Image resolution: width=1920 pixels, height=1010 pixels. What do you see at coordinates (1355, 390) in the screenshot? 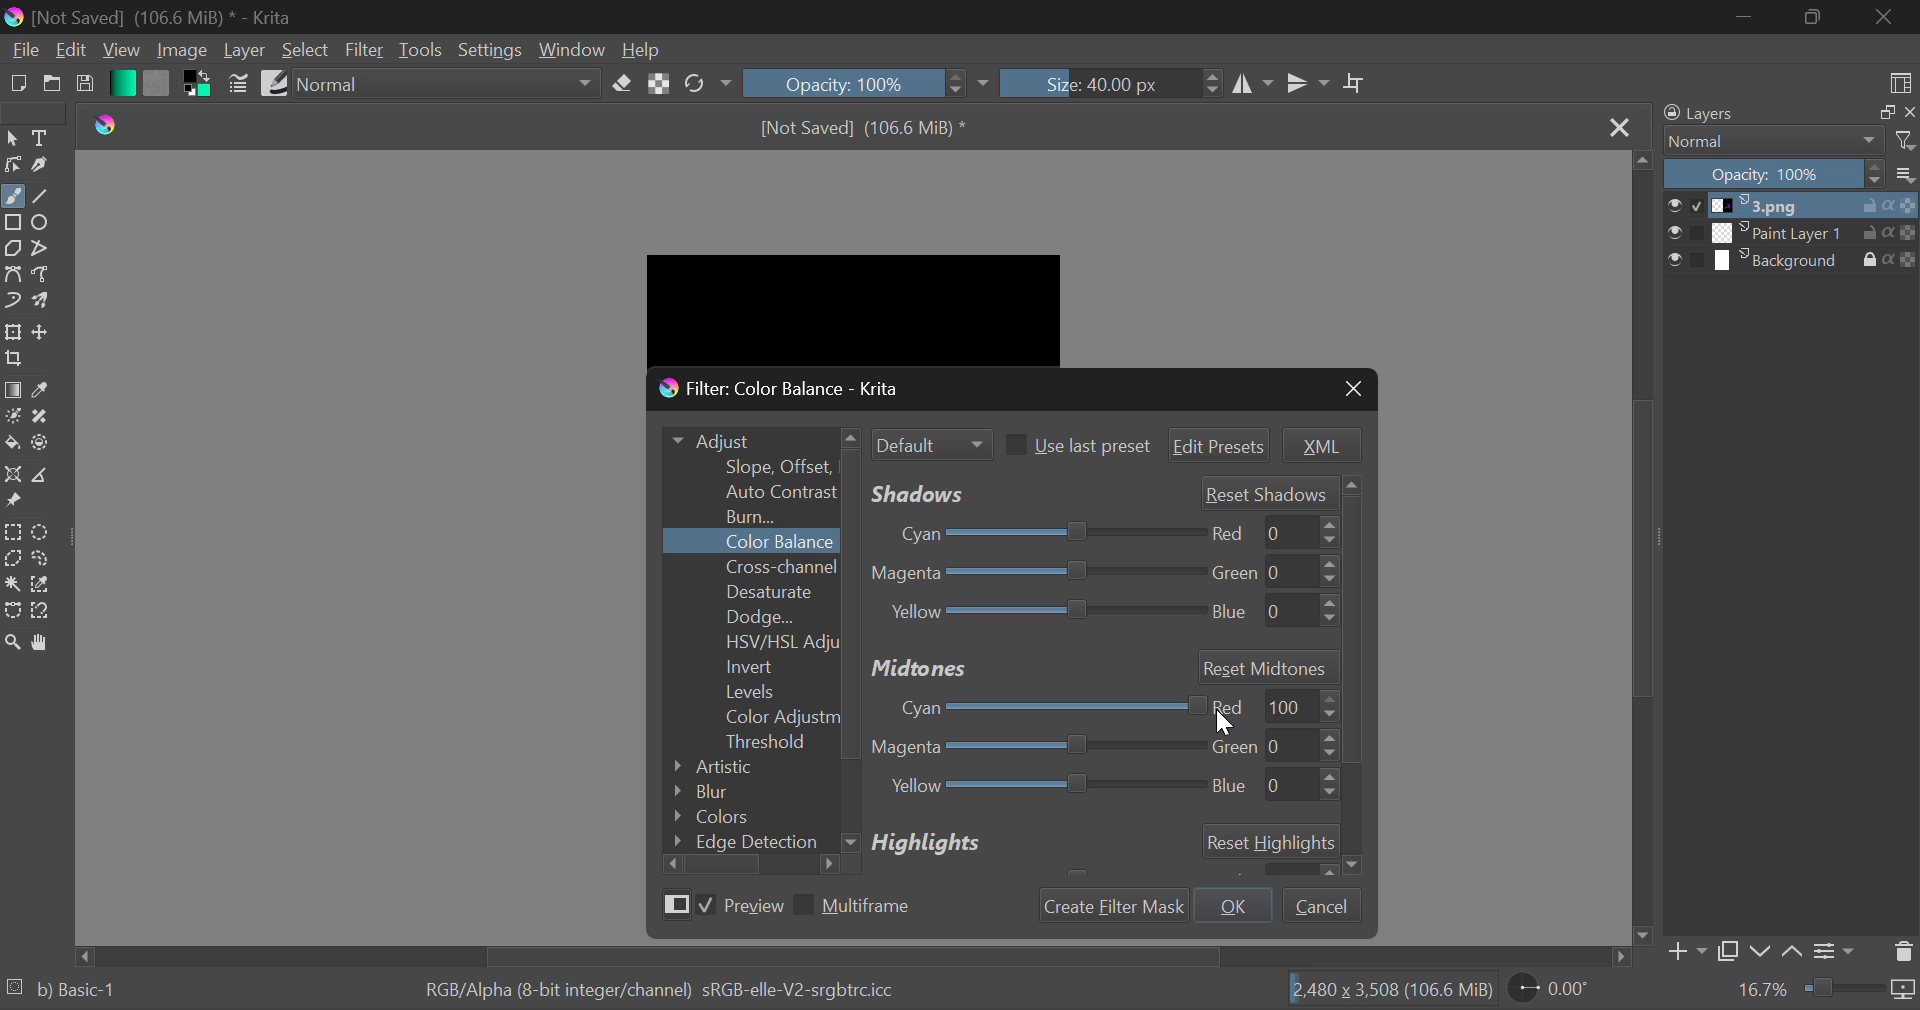
I see `Close` at bounding box center [1355, 390].